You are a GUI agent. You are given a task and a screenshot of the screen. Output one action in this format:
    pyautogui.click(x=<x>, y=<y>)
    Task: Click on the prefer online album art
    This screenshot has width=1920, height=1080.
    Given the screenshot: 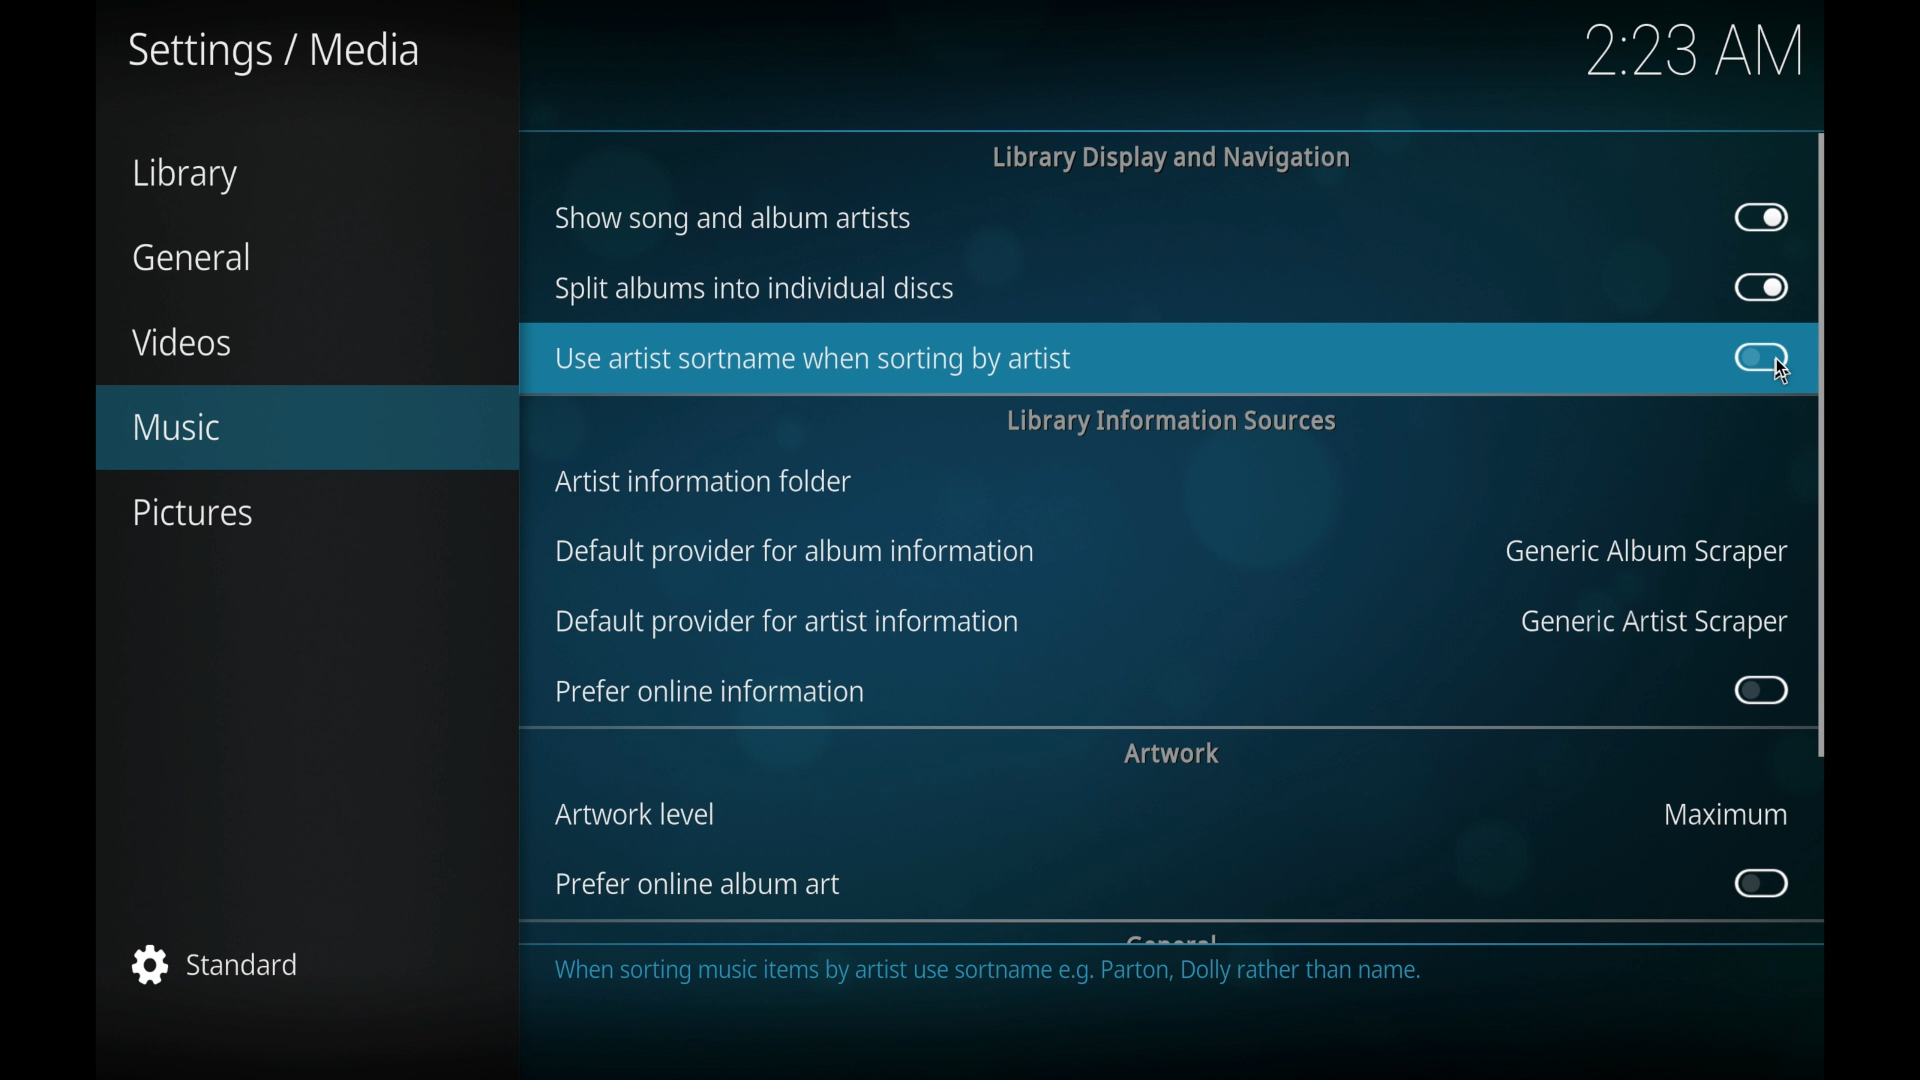 What is the action you would take?
    pyautogui.click(x=701, y=884)
    